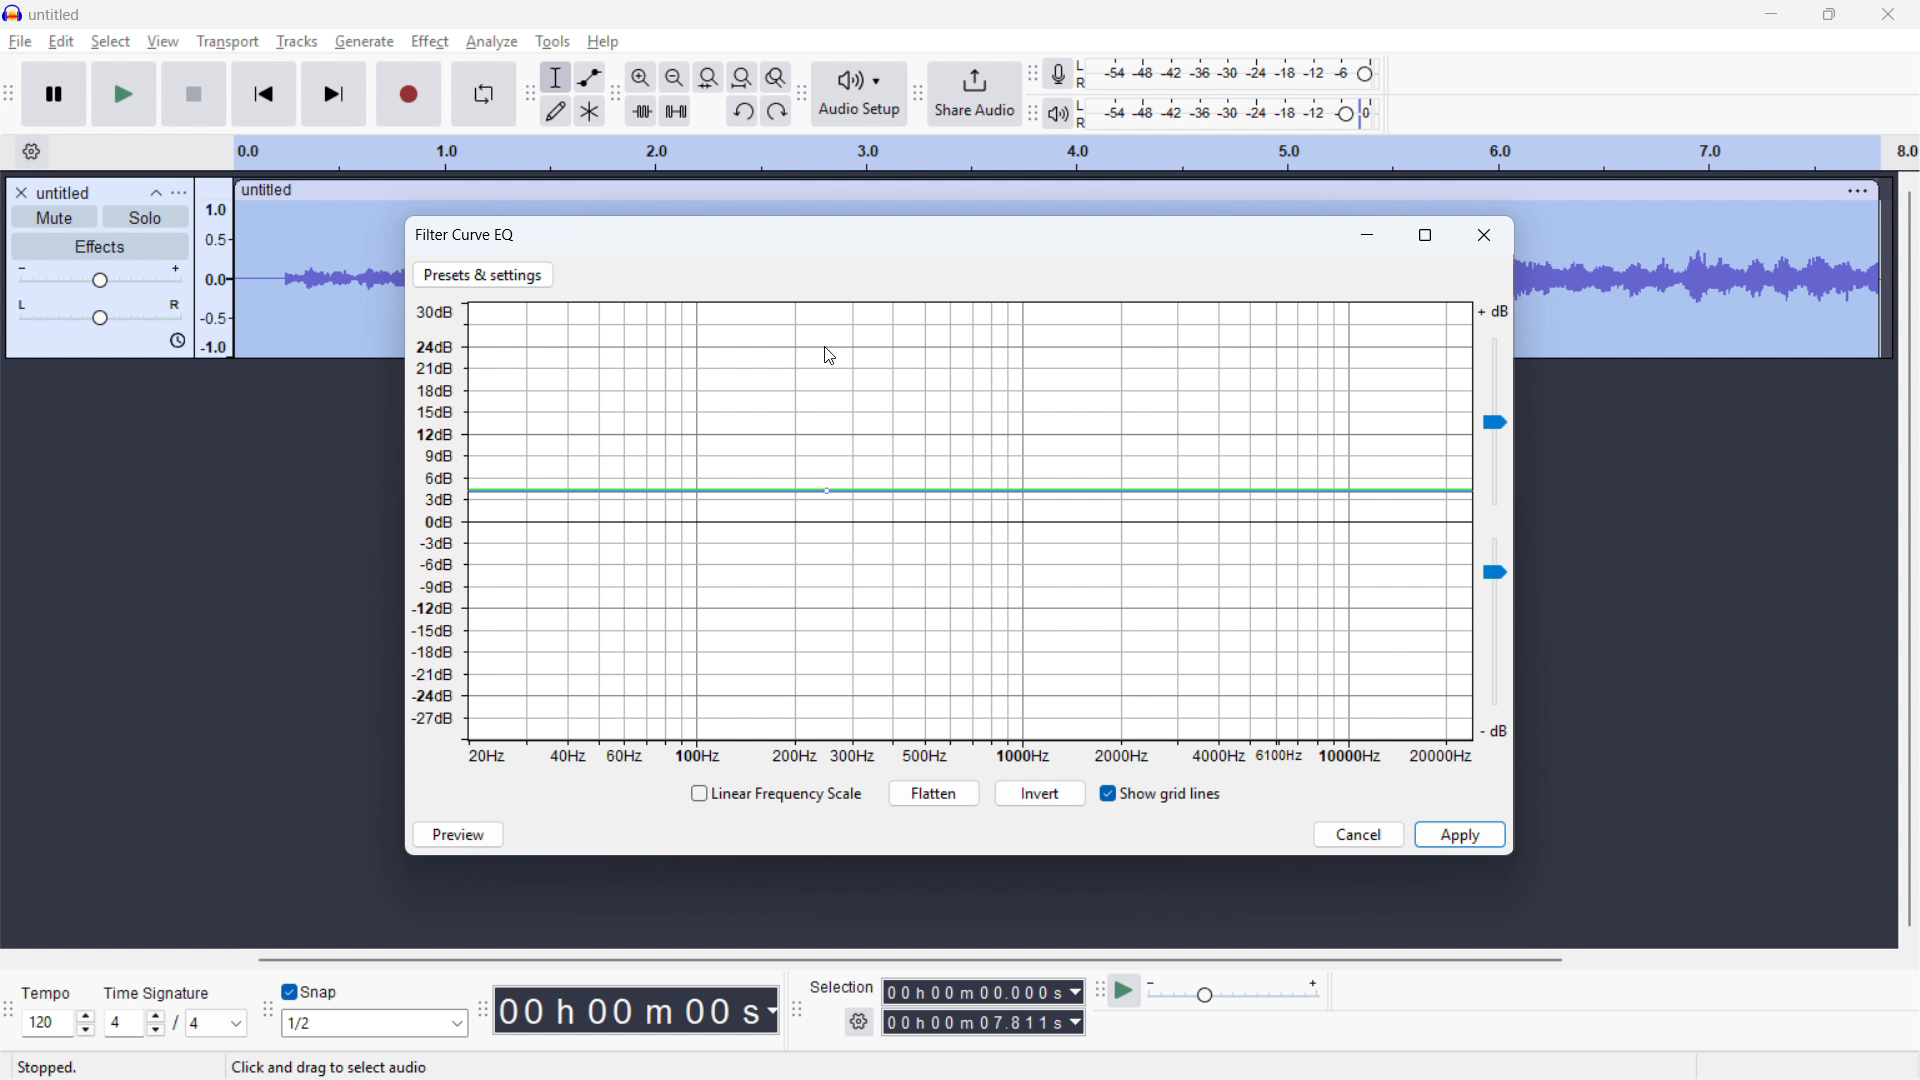 Image resolution: width=1920 pixels, height=1080 pixels. I want to click on Playback speed , so click(1233, 992).